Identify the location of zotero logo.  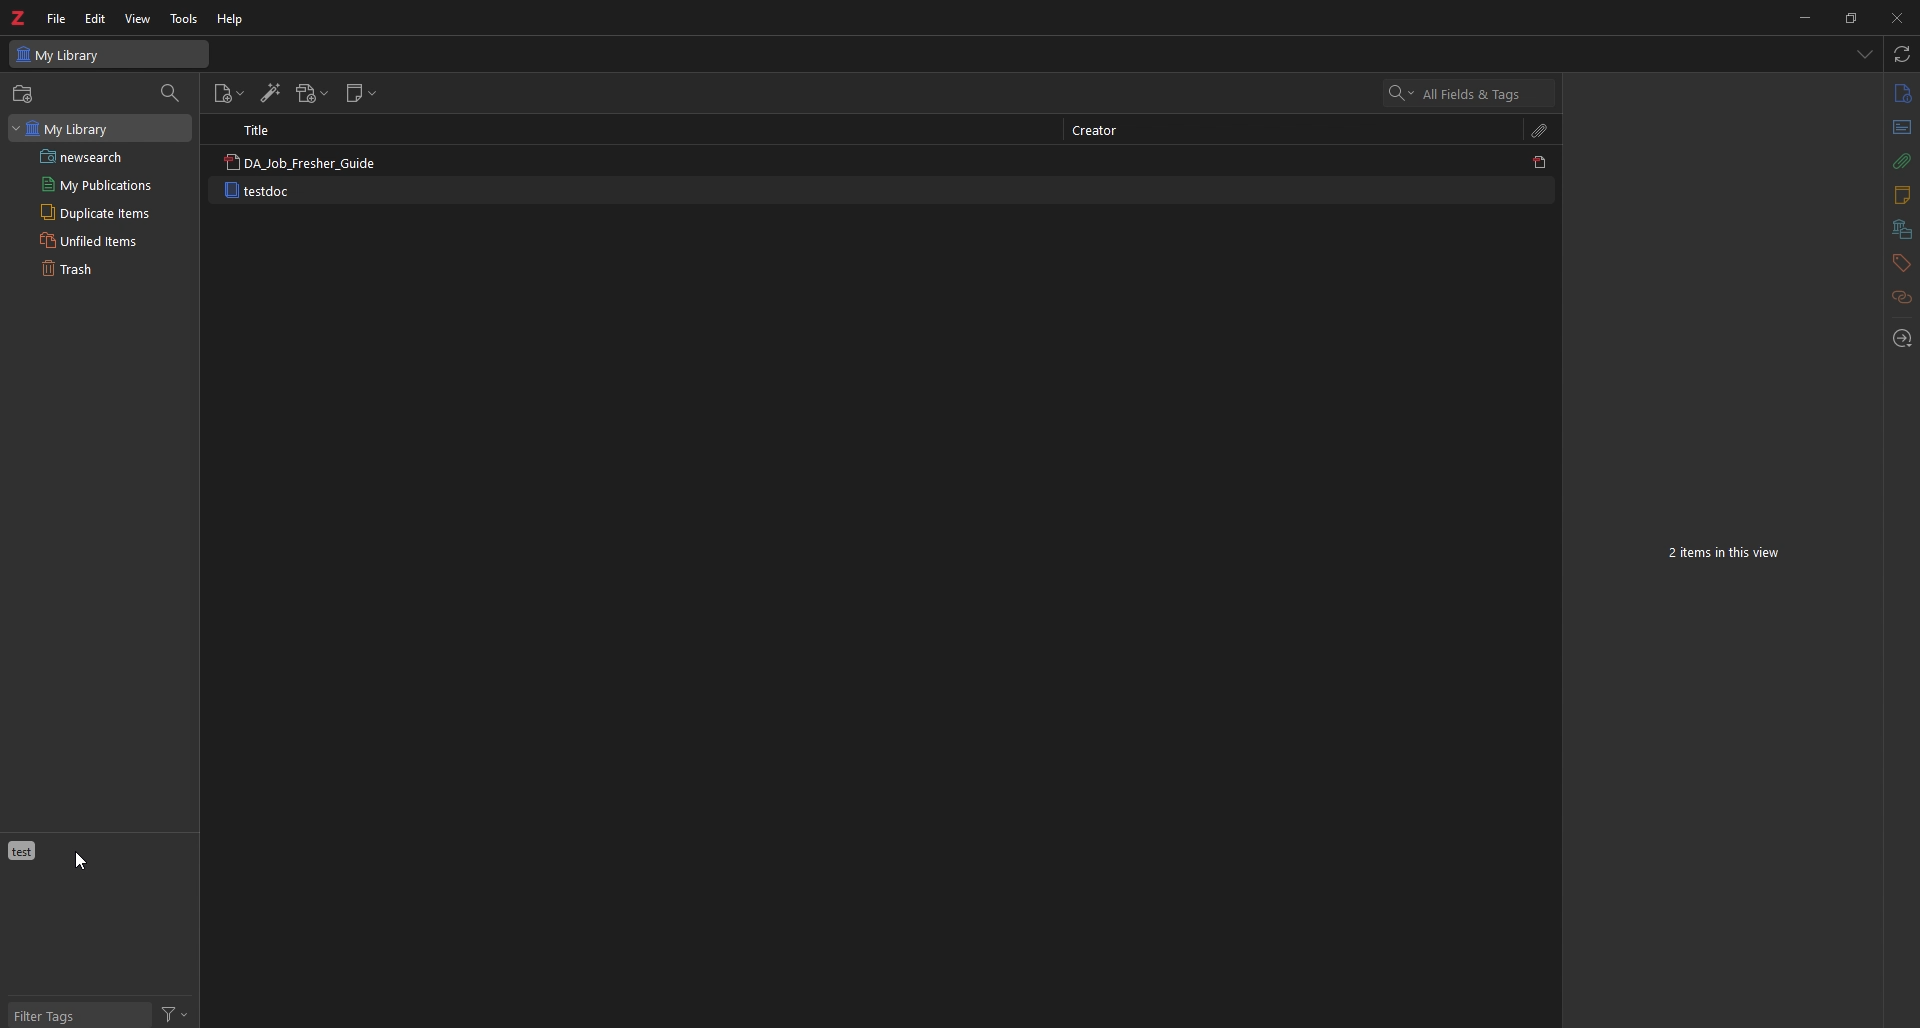
(19, 18).